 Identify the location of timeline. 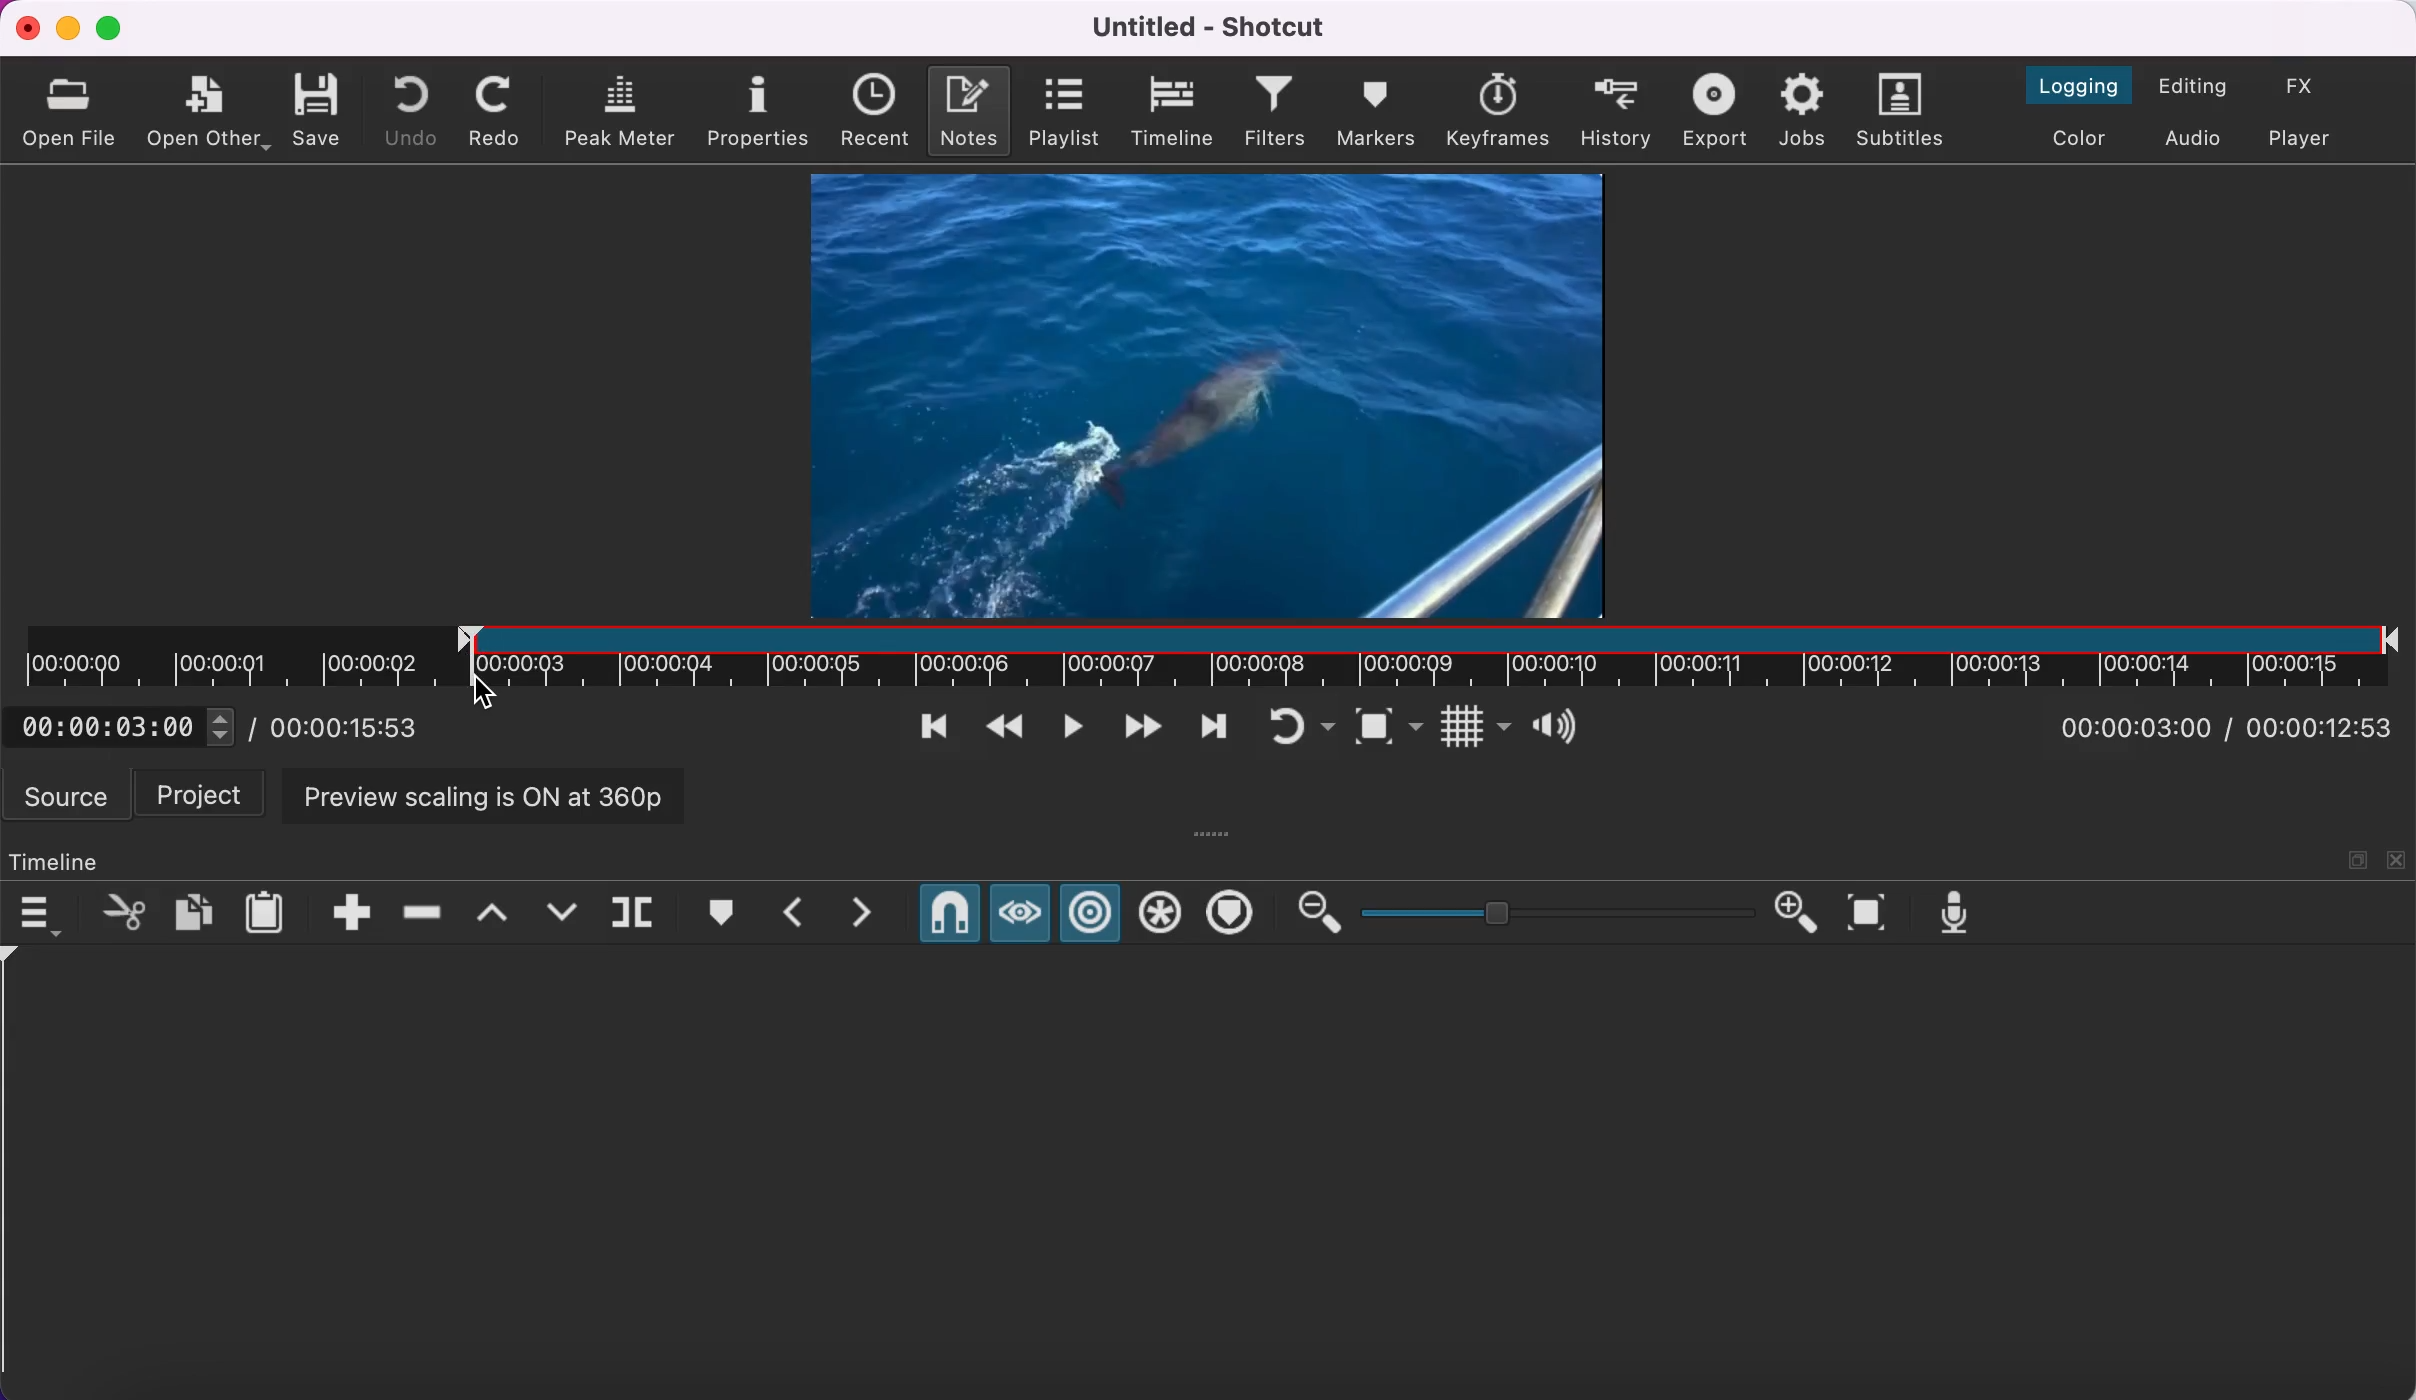
(1172, 112).